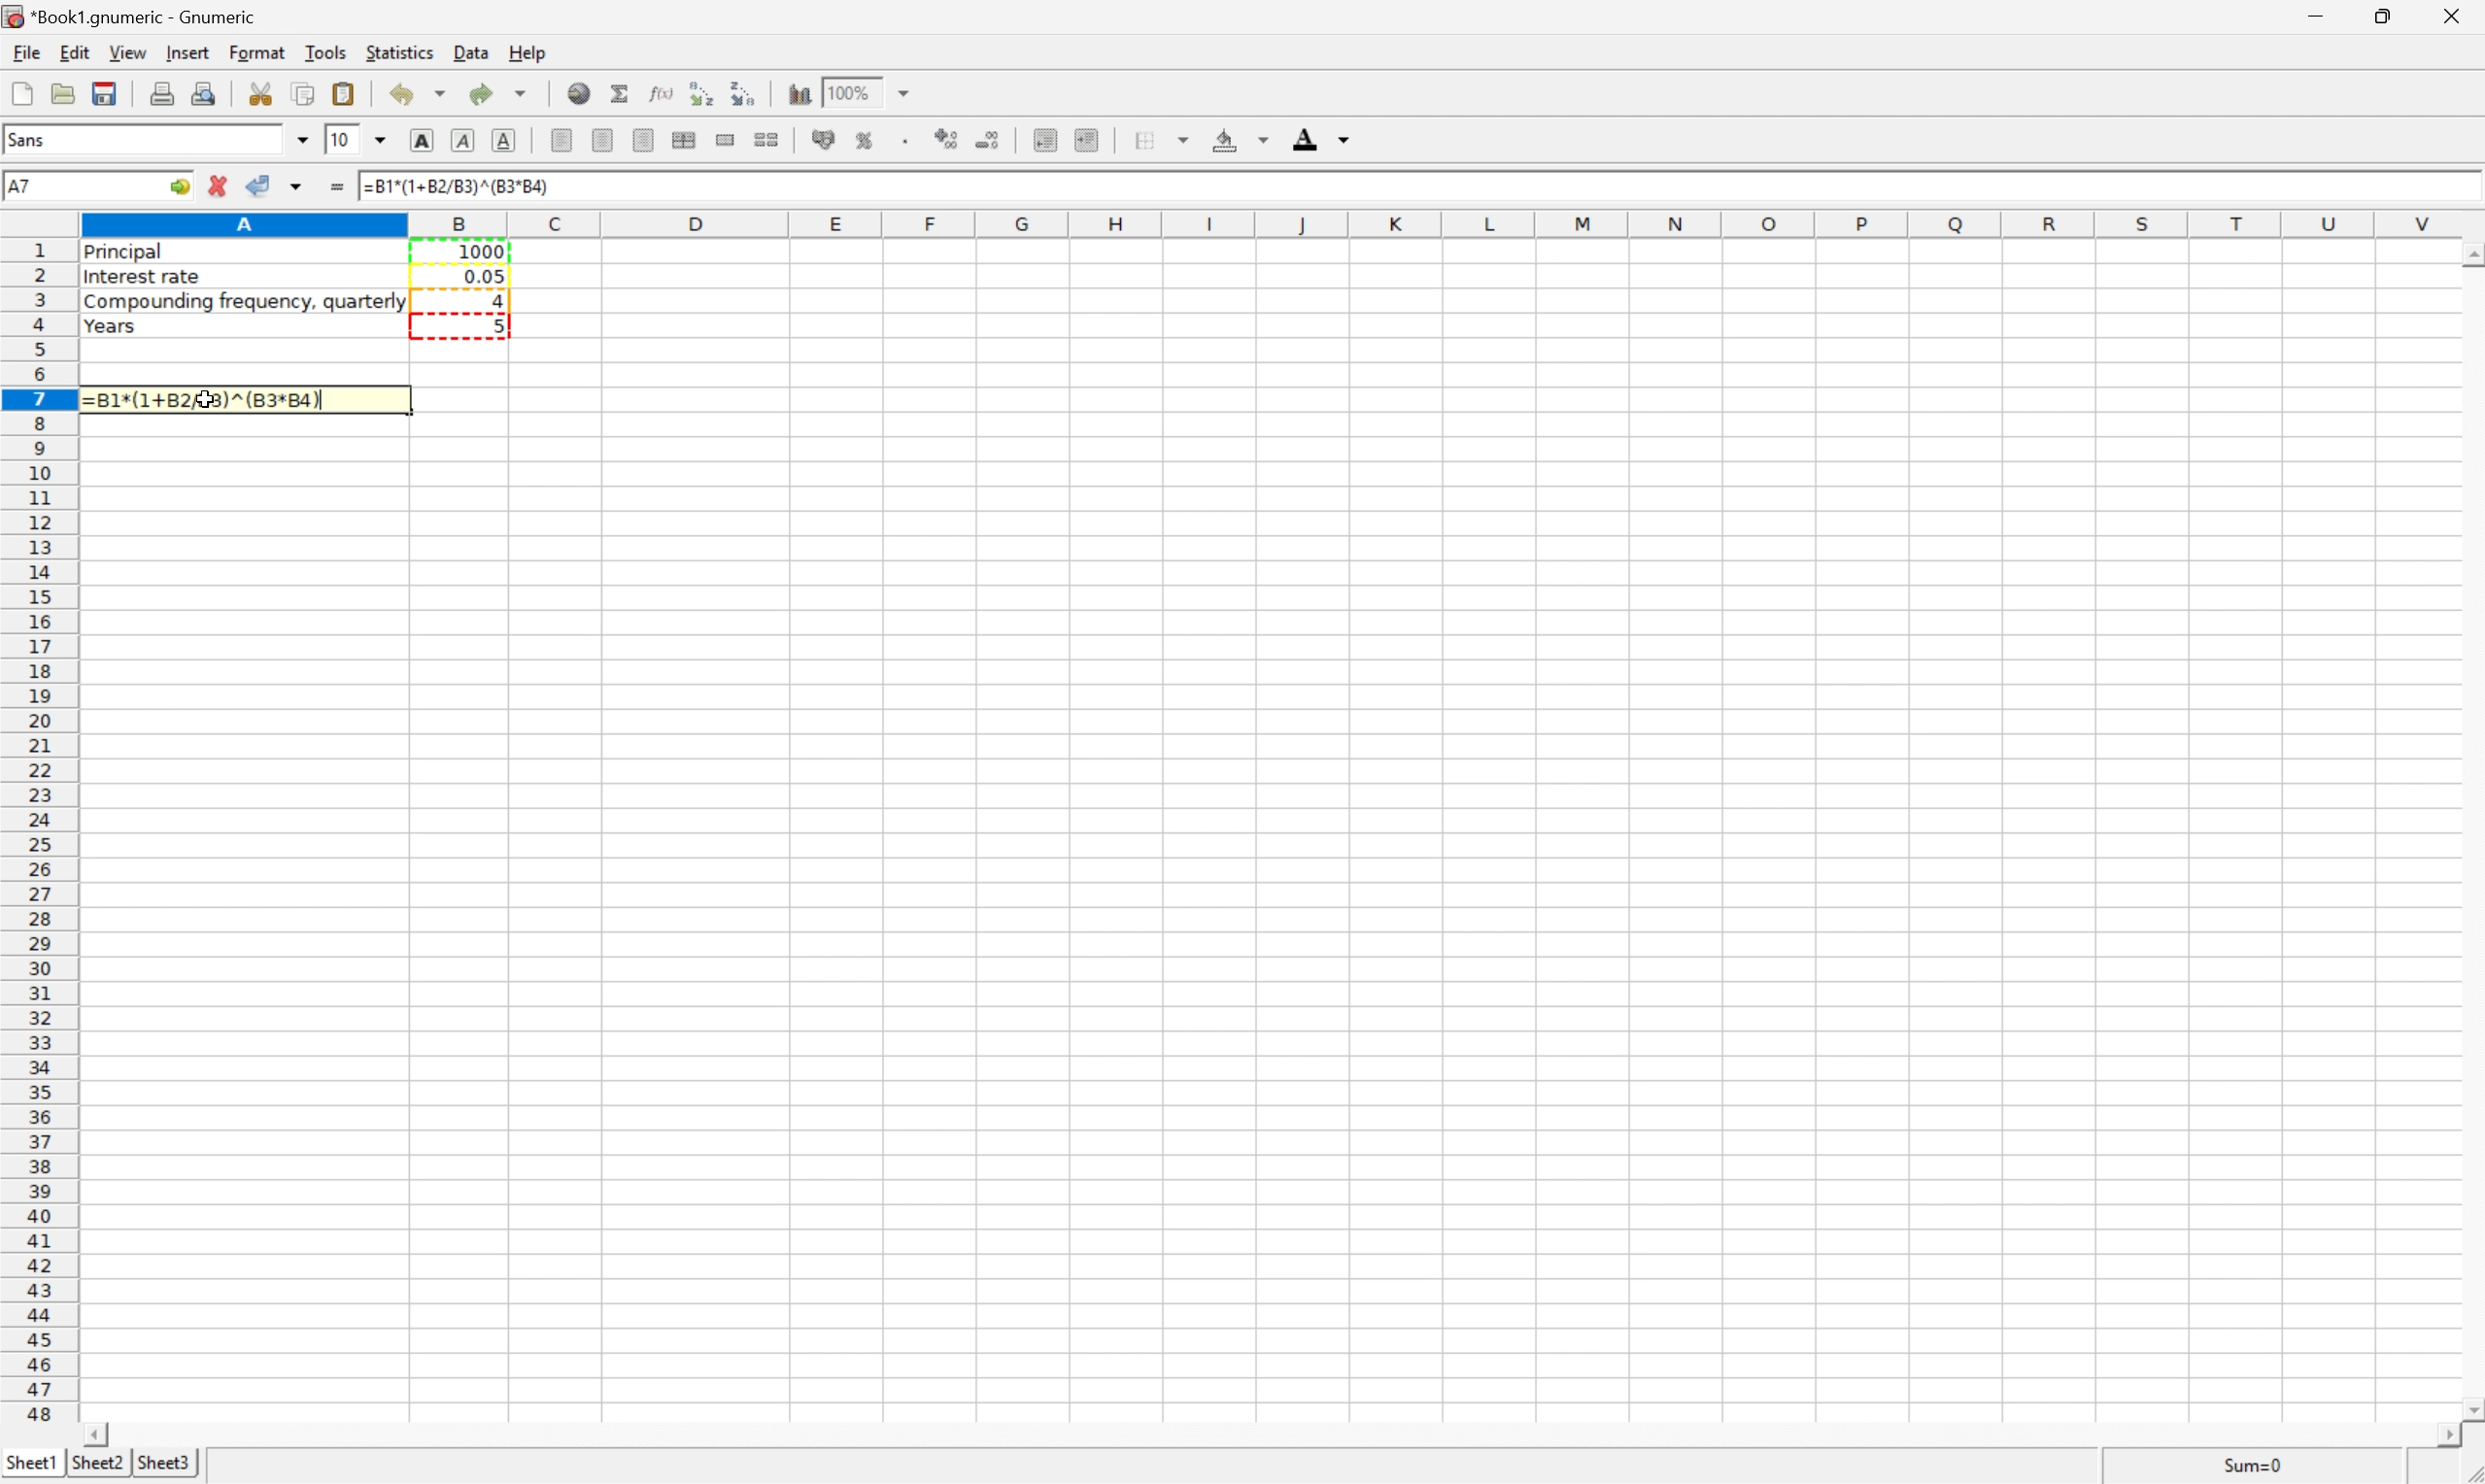 This screenshot has height=1484, width=2485. Describe the element at coordinates (343, 92) in the screenshot. I see `paste` at that location.